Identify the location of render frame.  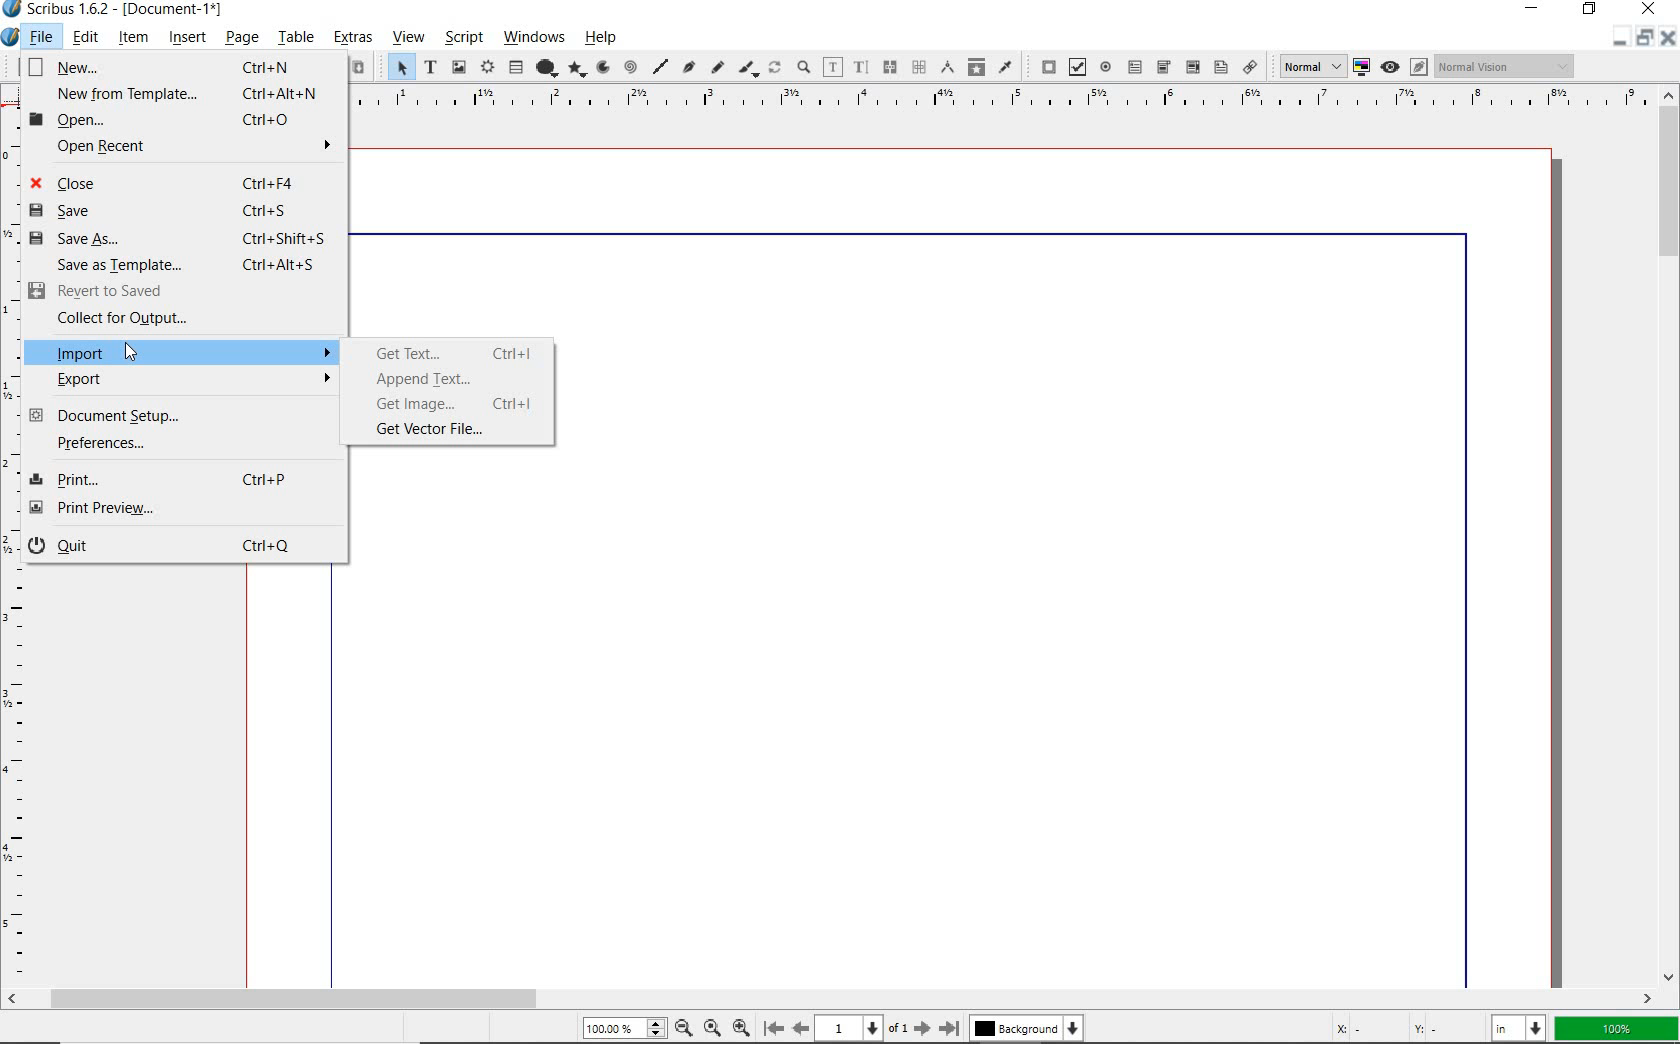
(485, 68).